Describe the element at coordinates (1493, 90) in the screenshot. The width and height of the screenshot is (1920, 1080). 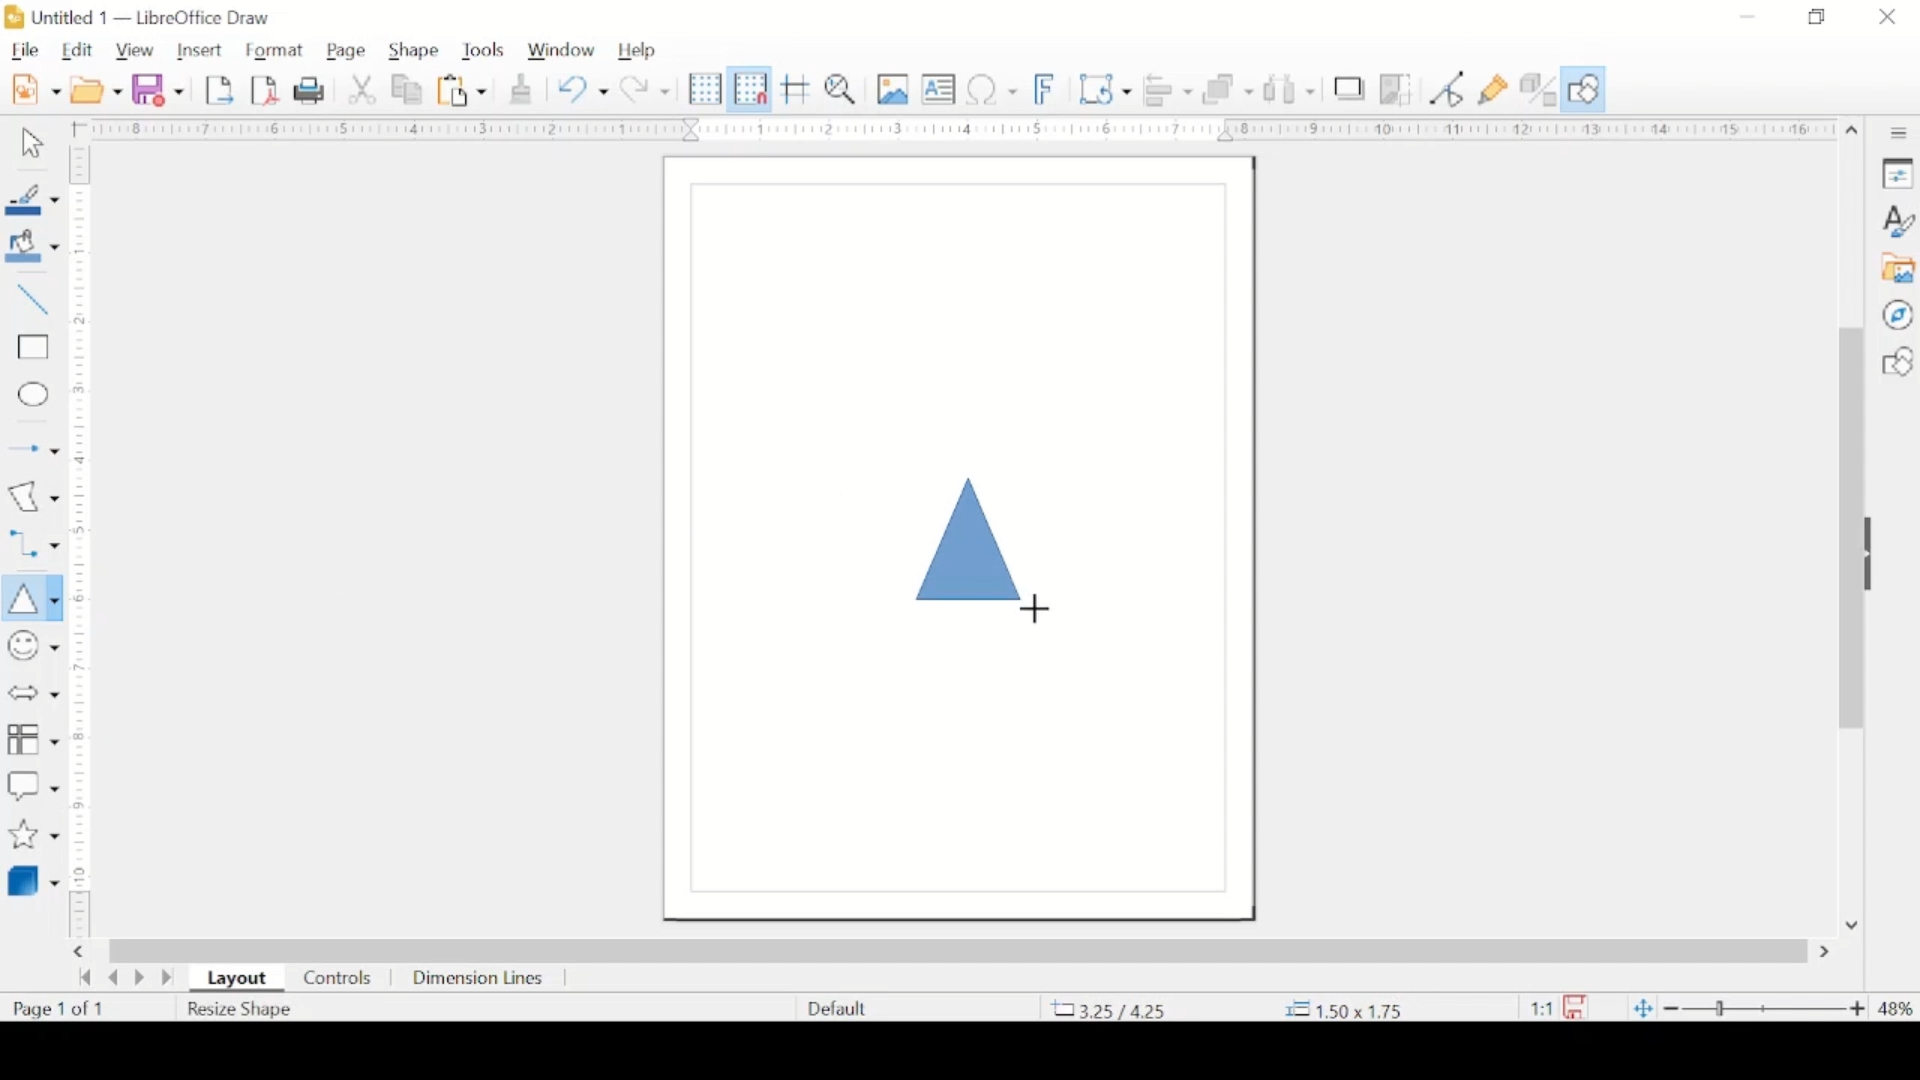
I see `show gluepoint functions` at that location.